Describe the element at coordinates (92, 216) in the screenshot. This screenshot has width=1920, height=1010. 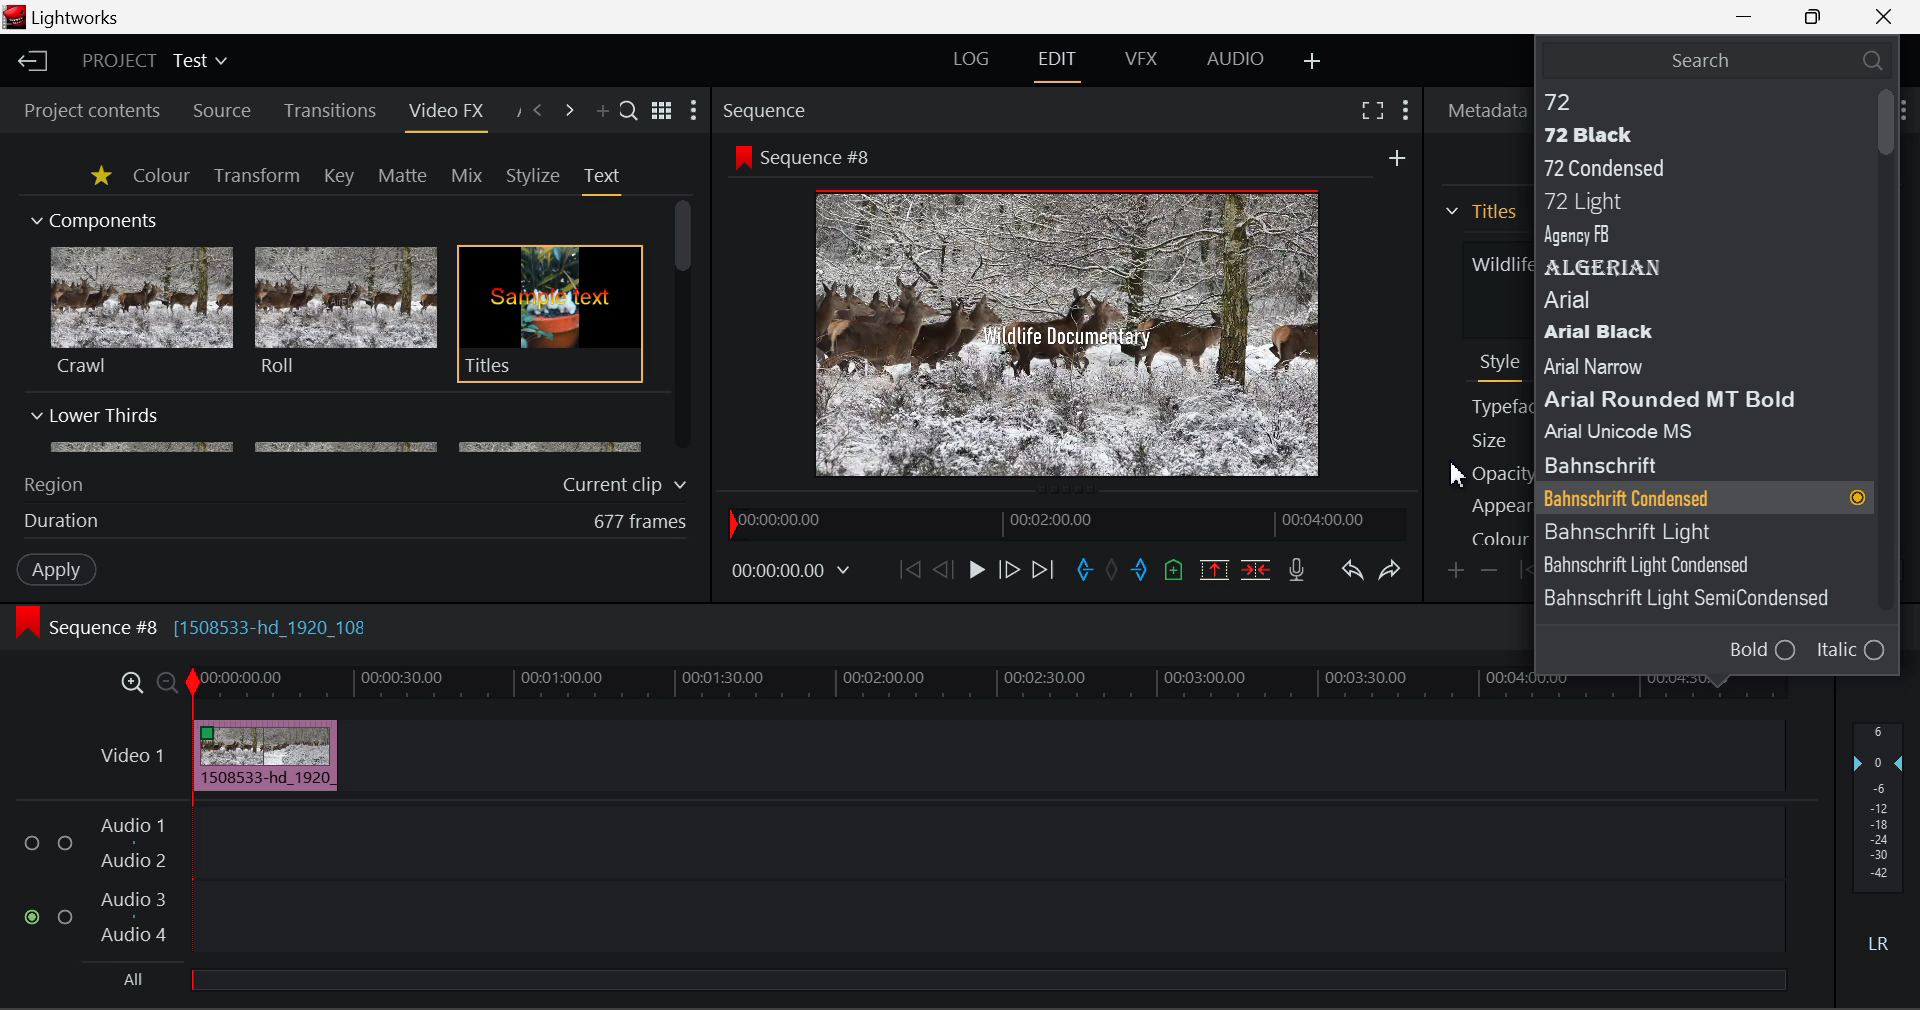
I see `Components Section` at that location.